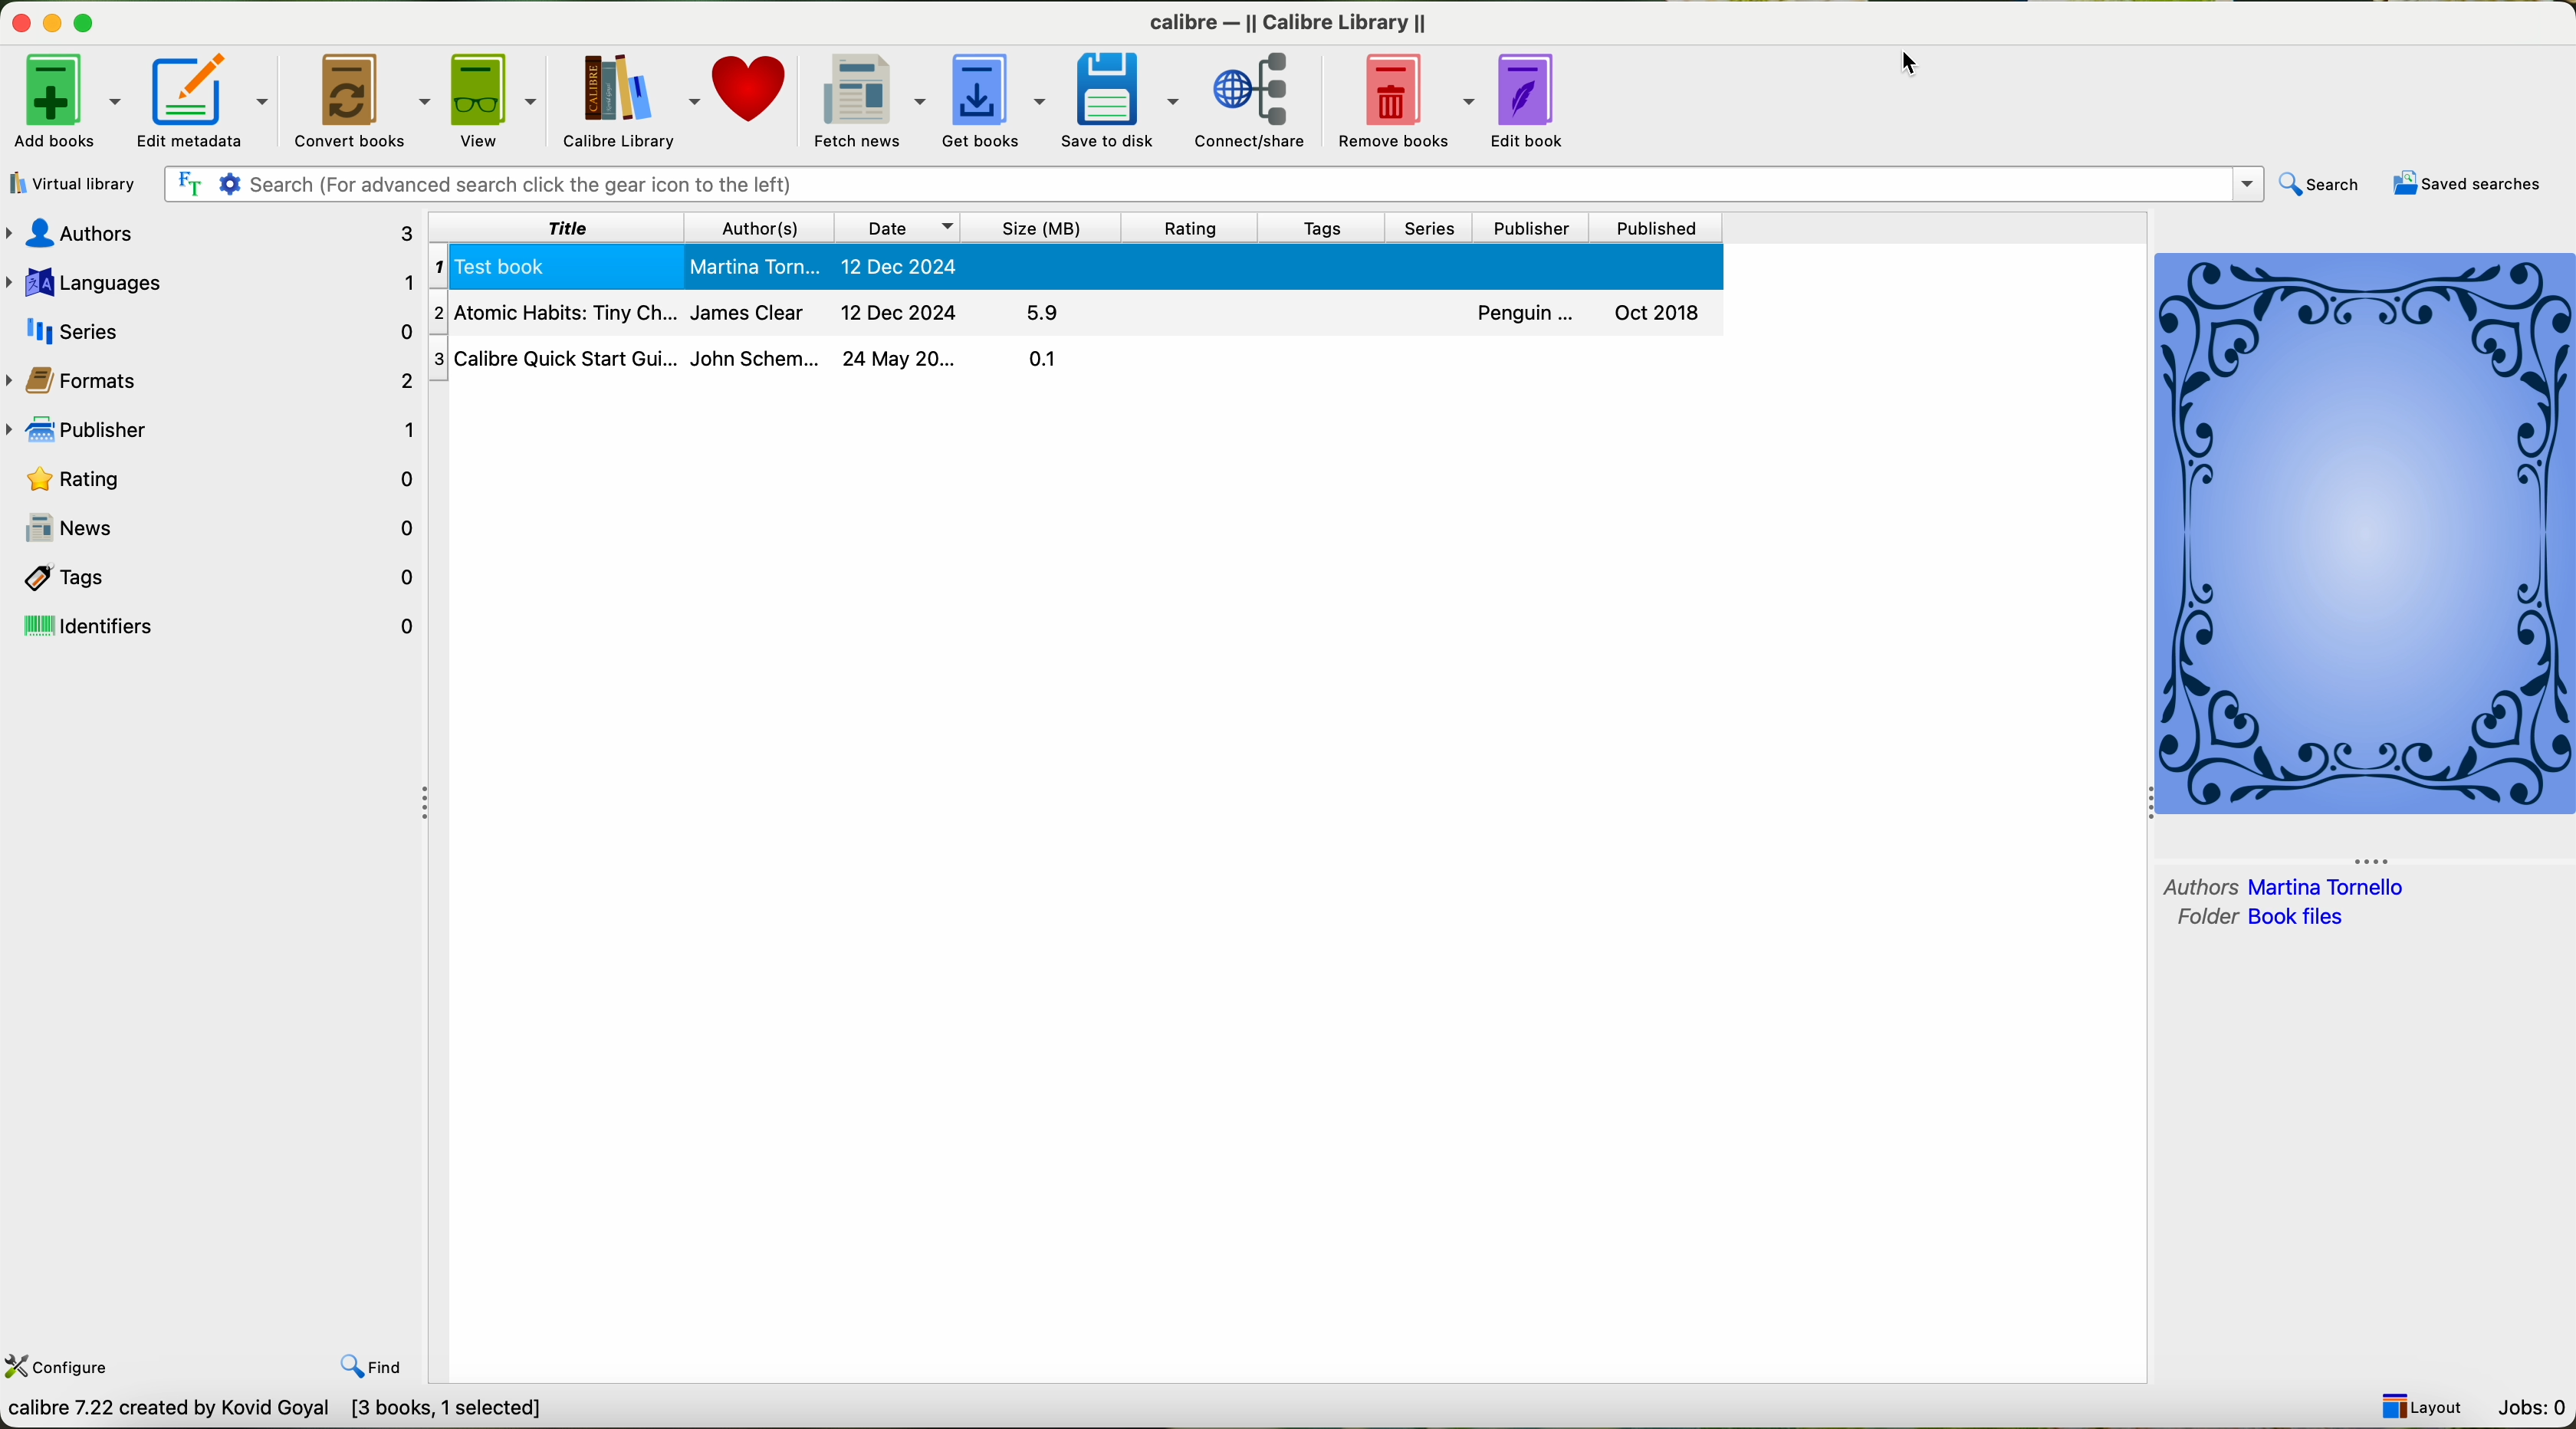 The image size is (2576, 1429). I want to click on date, so click(905, 225).